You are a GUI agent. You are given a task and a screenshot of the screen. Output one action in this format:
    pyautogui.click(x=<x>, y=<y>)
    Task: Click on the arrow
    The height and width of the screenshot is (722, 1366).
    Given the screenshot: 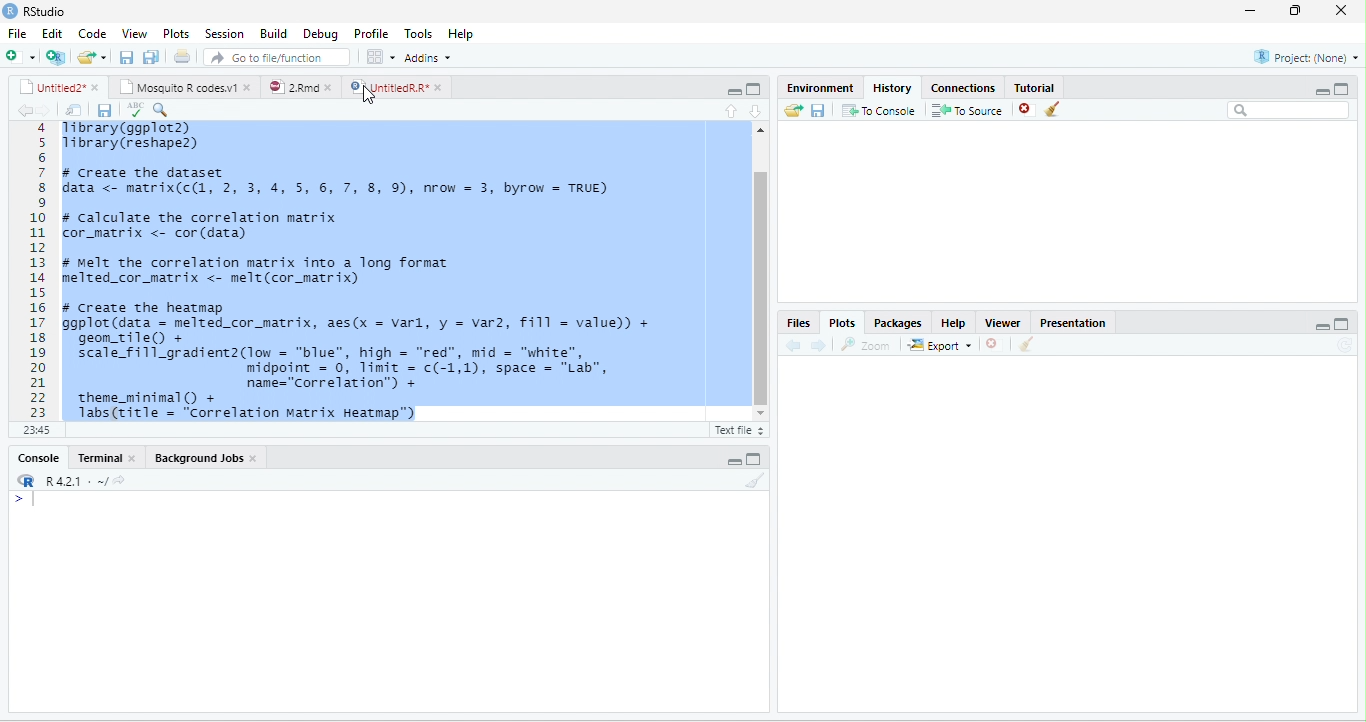 What is the action you would take?
    pyautogui.click(x=22, y=111)
    